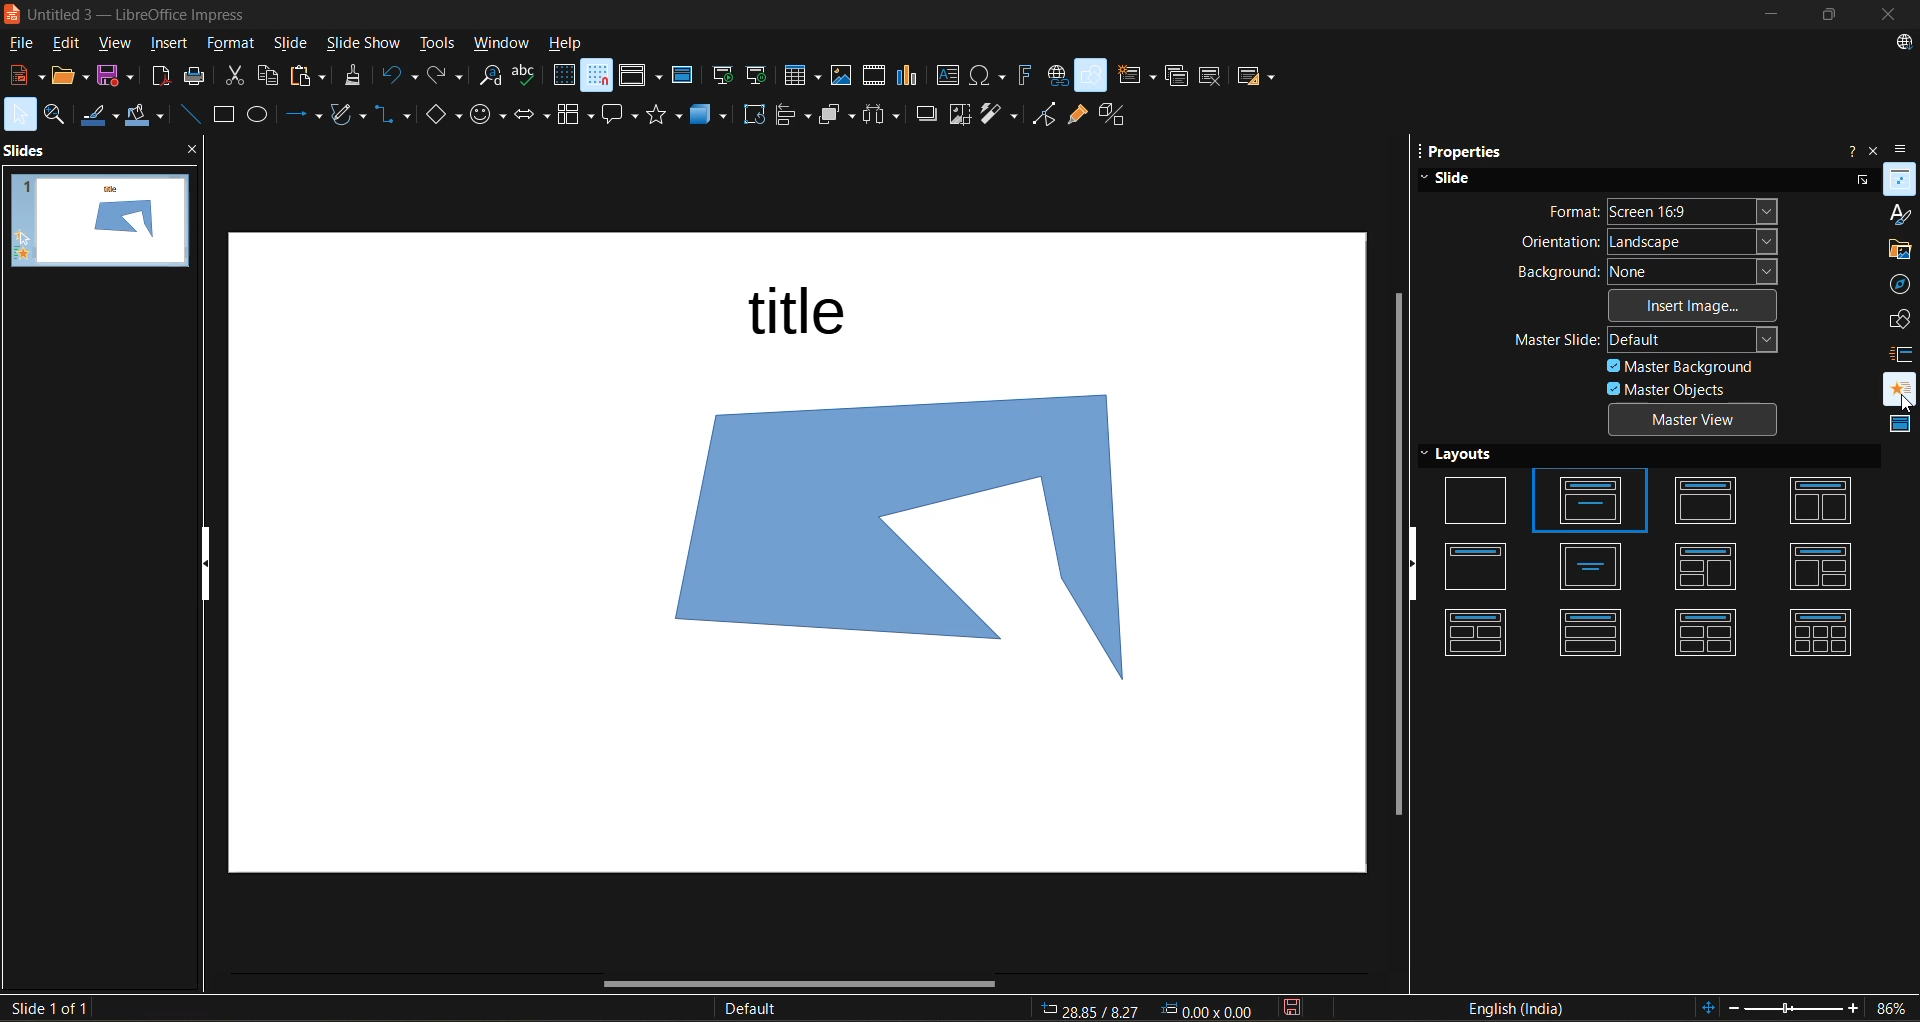  What do you see at coordinates (228, 45) in the screenshot?
I see `format` at bounding box center [228, 45].